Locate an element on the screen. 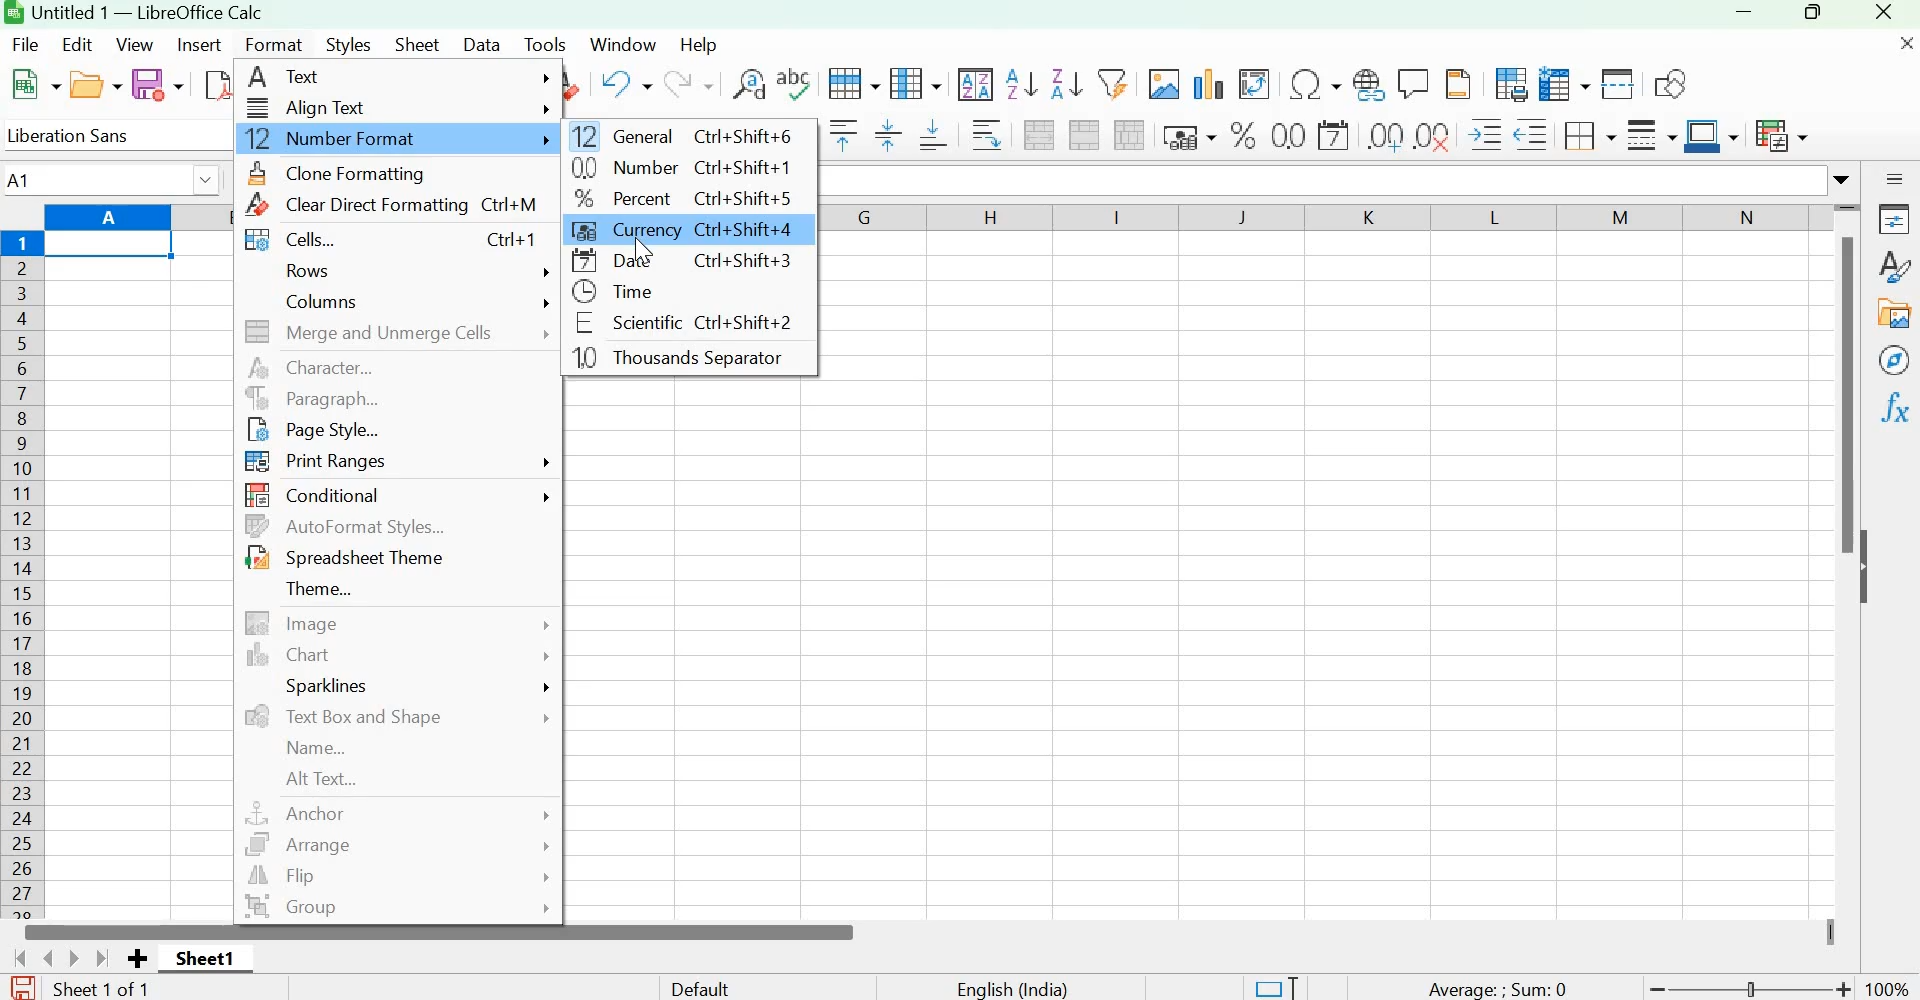  Format as Number is located at coordinates (1289, 136).